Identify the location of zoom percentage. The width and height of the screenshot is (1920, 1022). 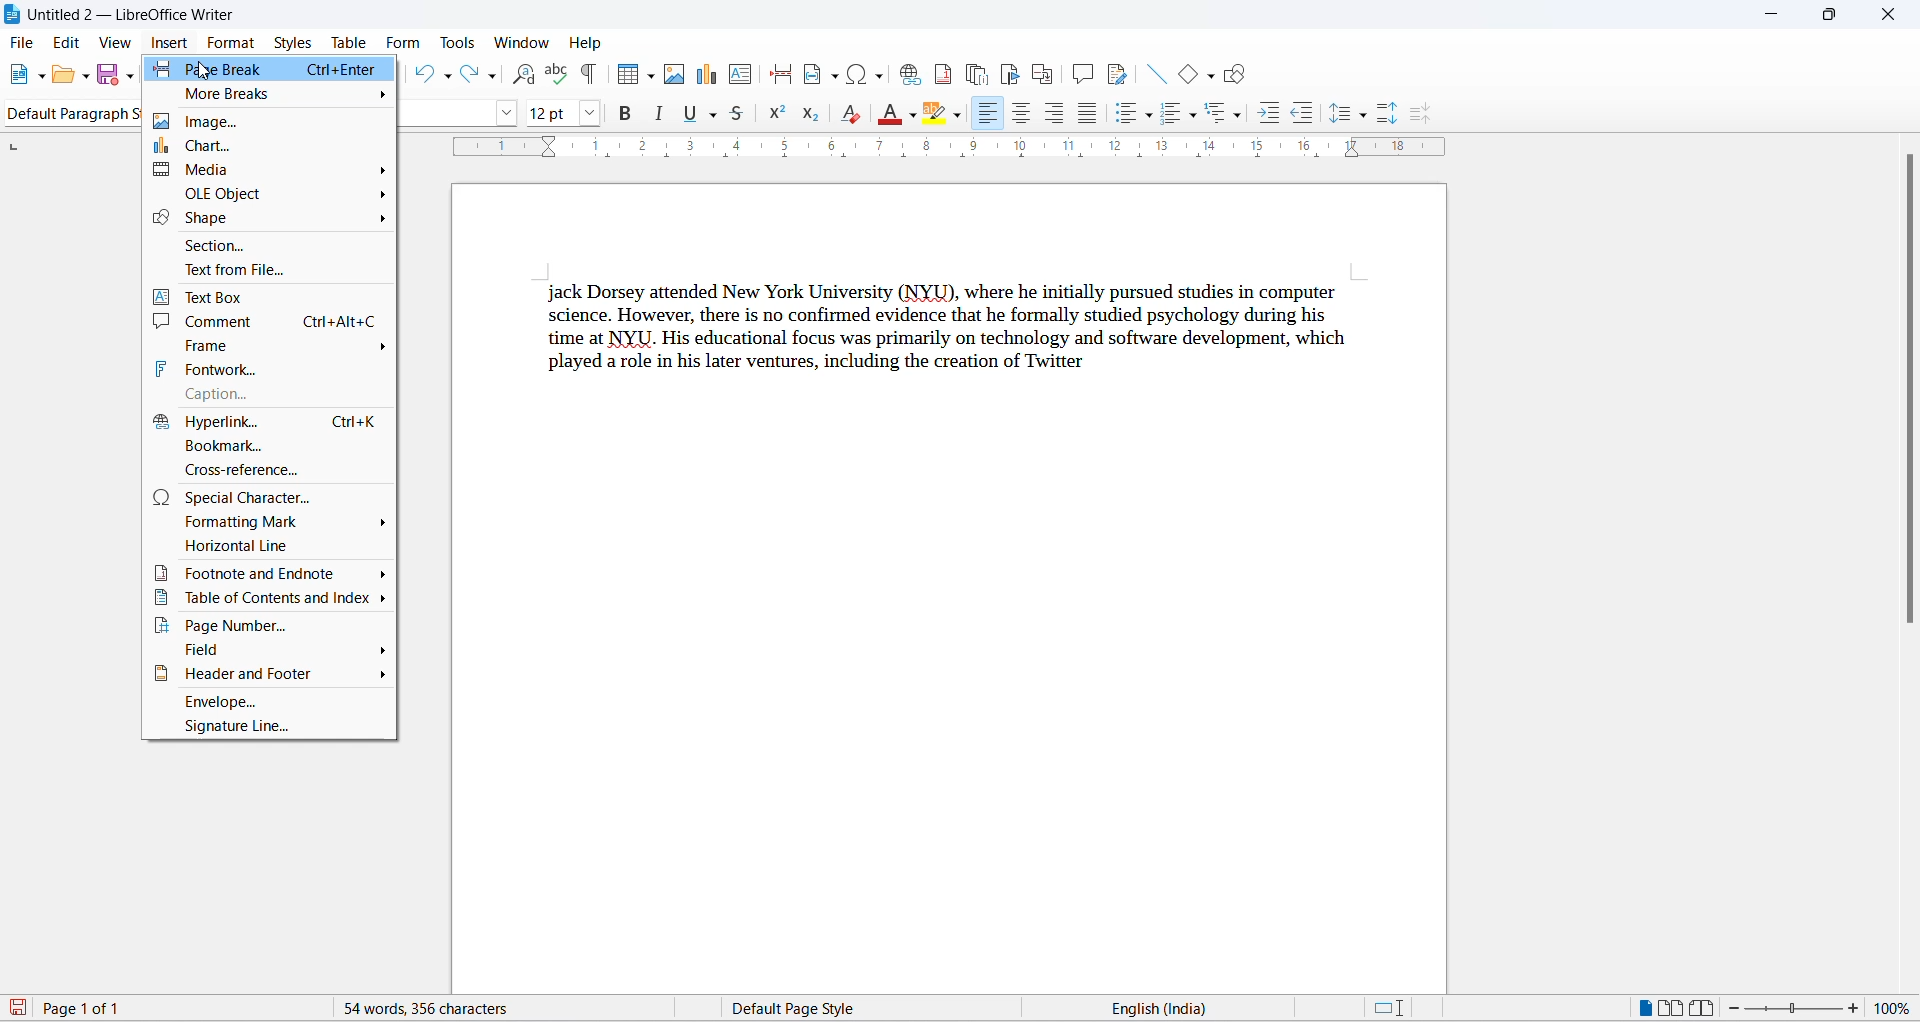
(1897, 1011).